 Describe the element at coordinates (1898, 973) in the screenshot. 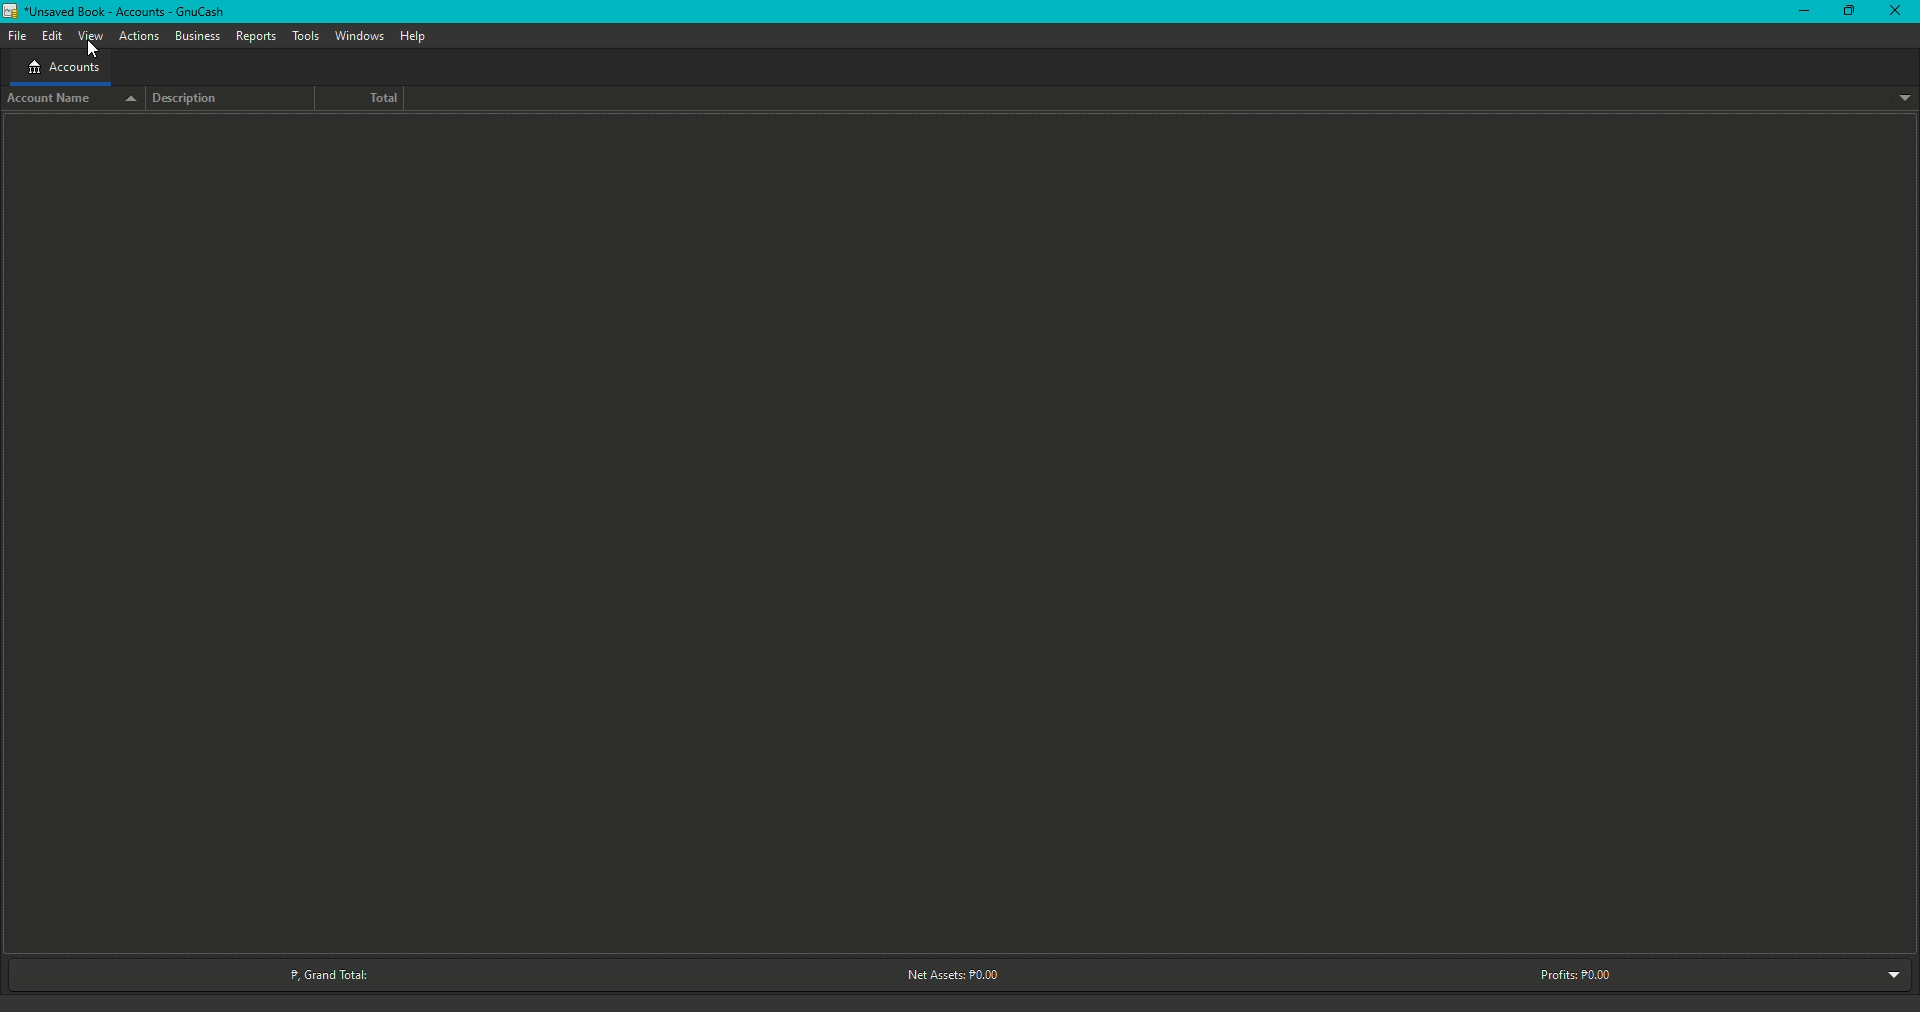

I see `Drop down` at that location.